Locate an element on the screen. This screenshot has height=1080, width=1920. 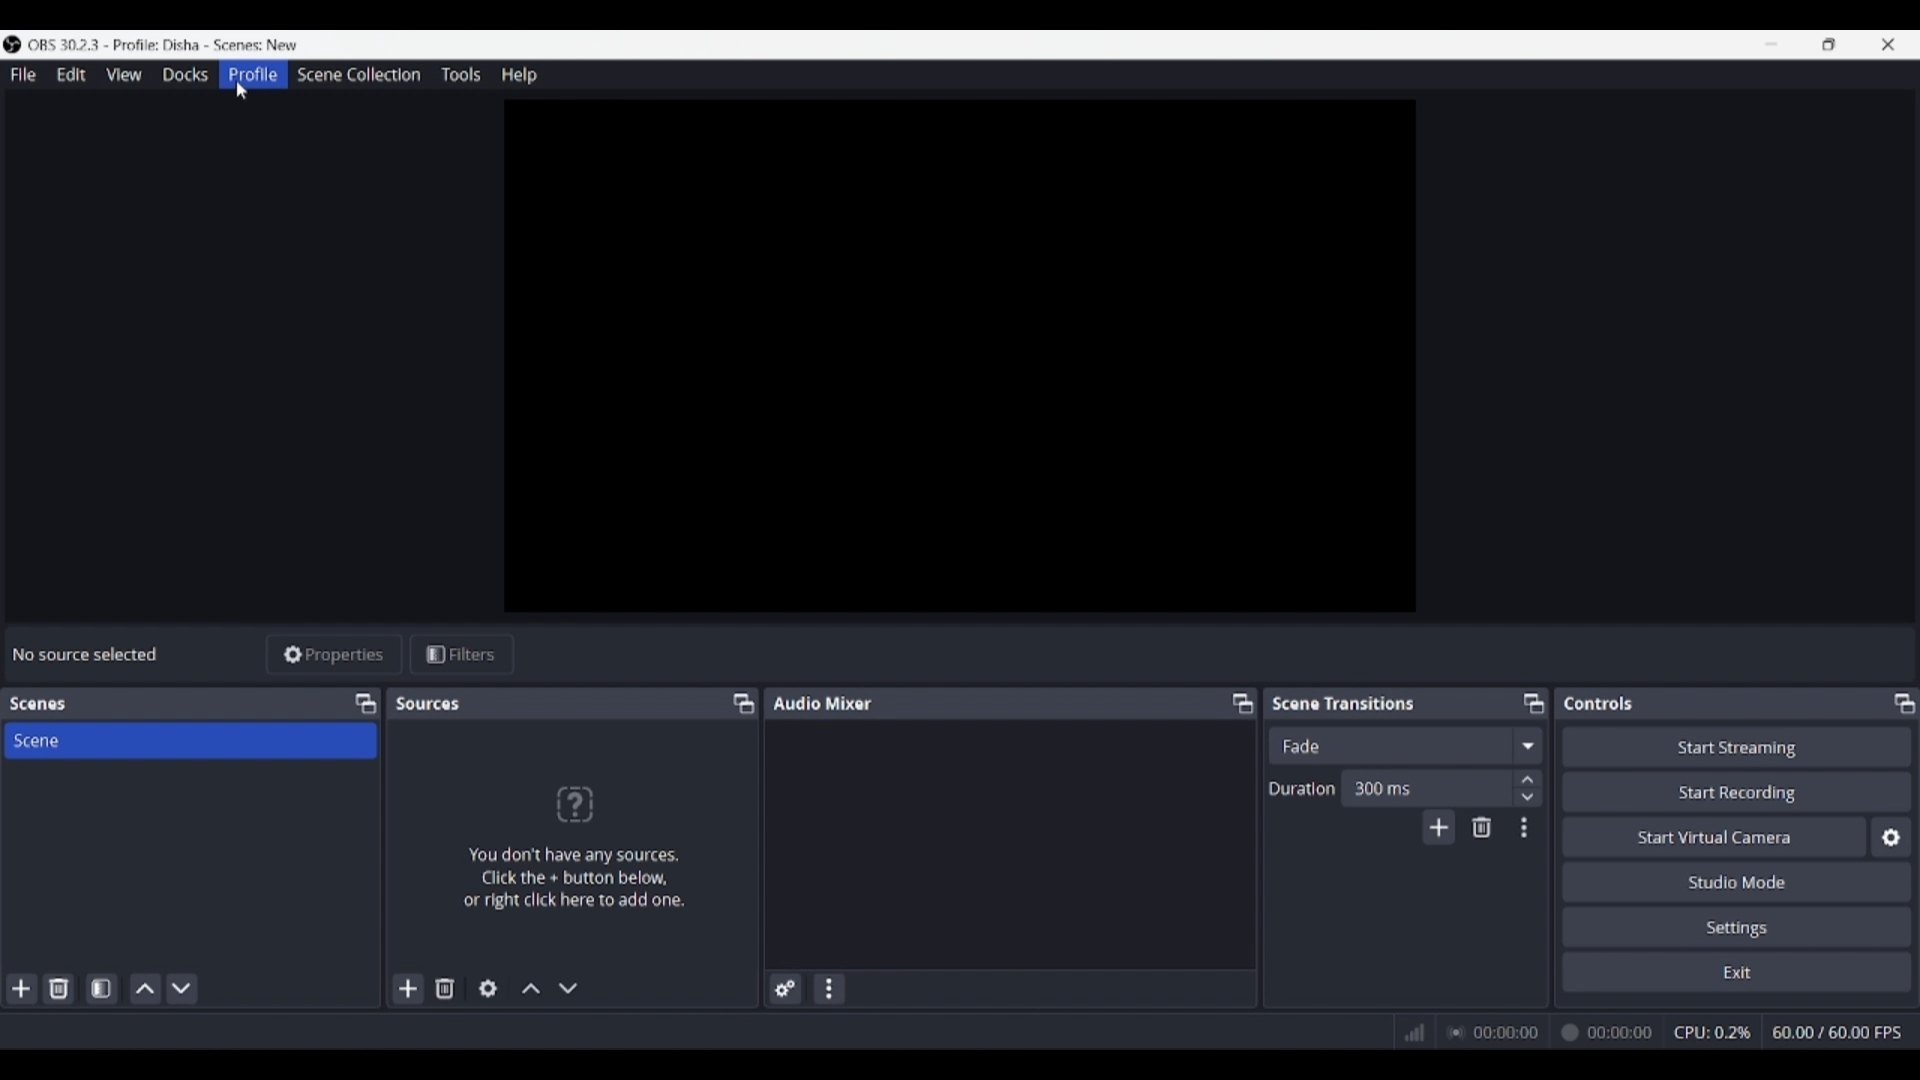
Remove selected source is located at coordinates (445, 988).